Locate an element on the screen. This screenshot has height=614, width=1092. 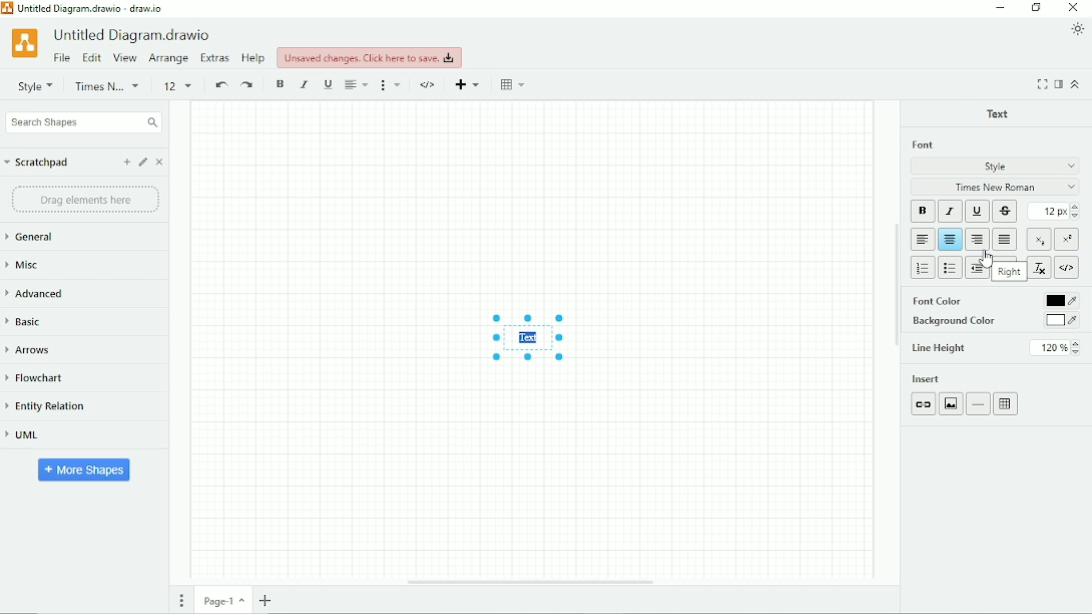
Text is located at coordinates (998, 113).